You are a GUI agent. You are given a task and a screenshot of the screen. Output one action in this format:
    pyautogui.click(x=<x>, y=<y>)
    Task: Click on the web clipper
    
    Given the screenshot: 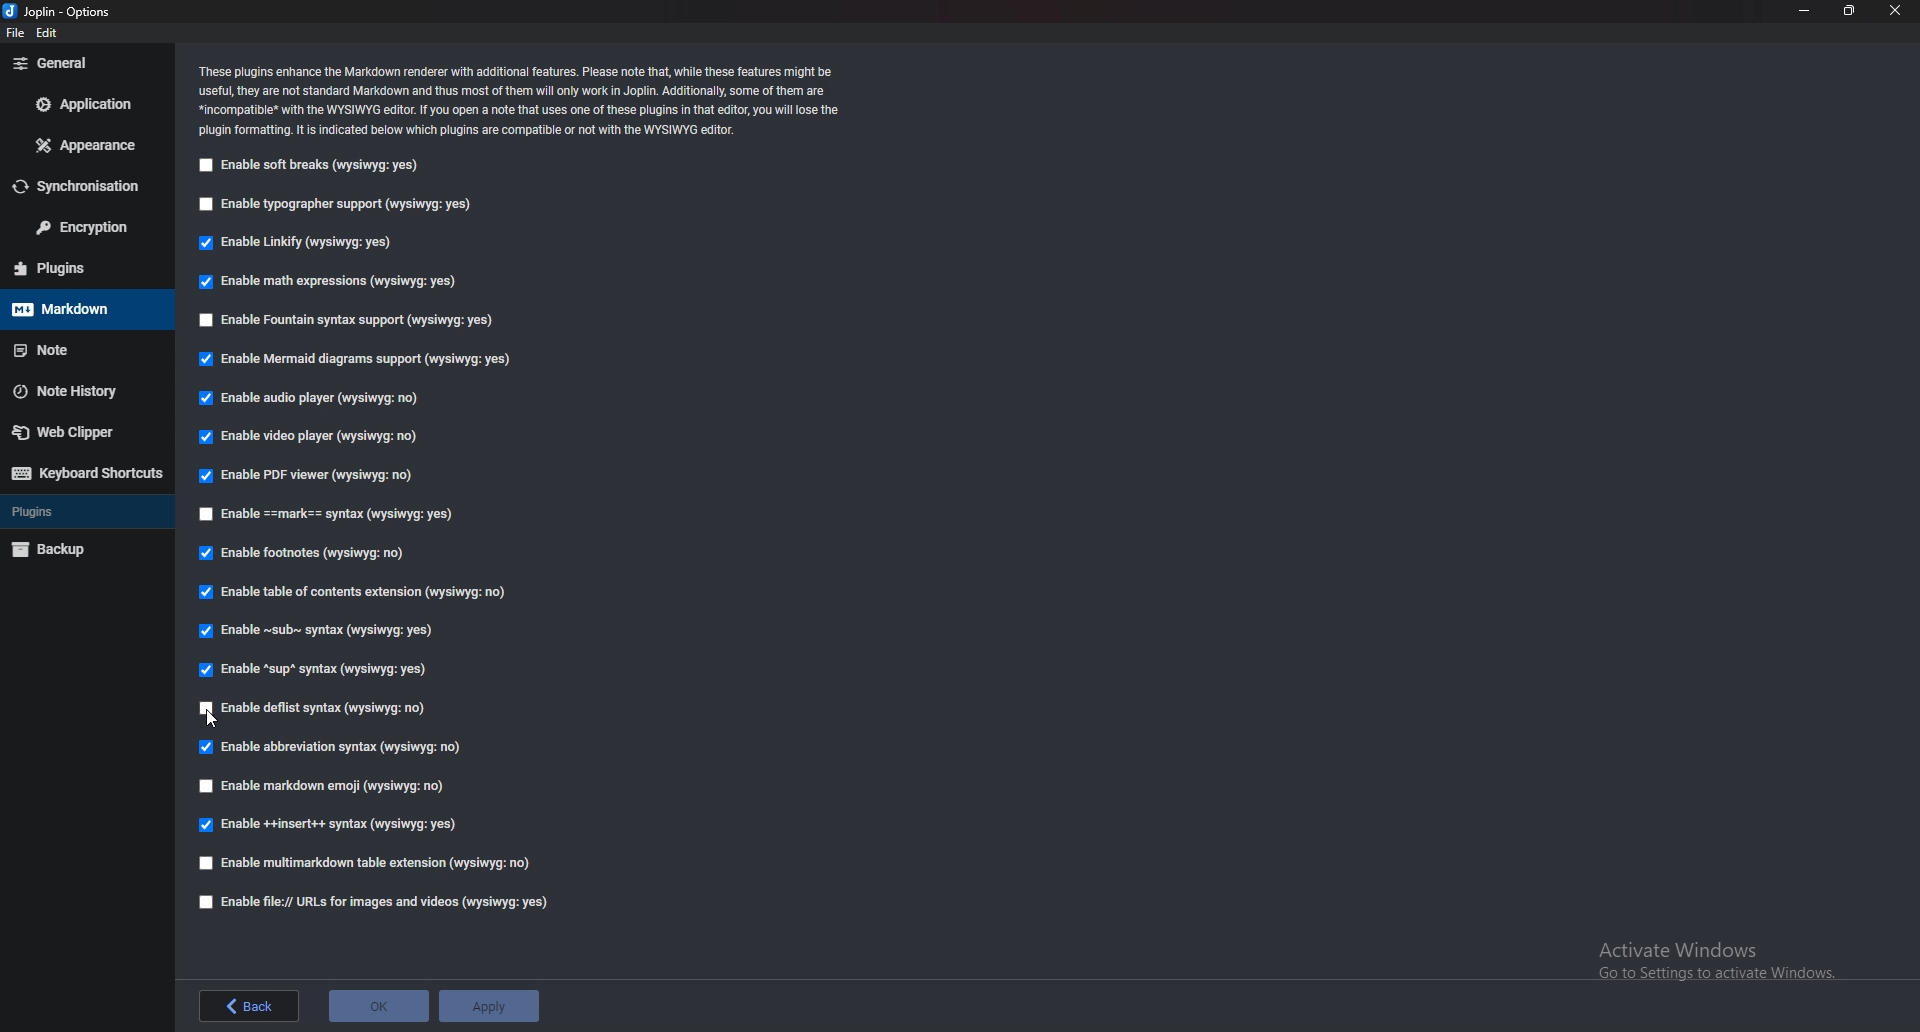 What is the action you would take?
    pyautogui.click(x=84, y=431)
    